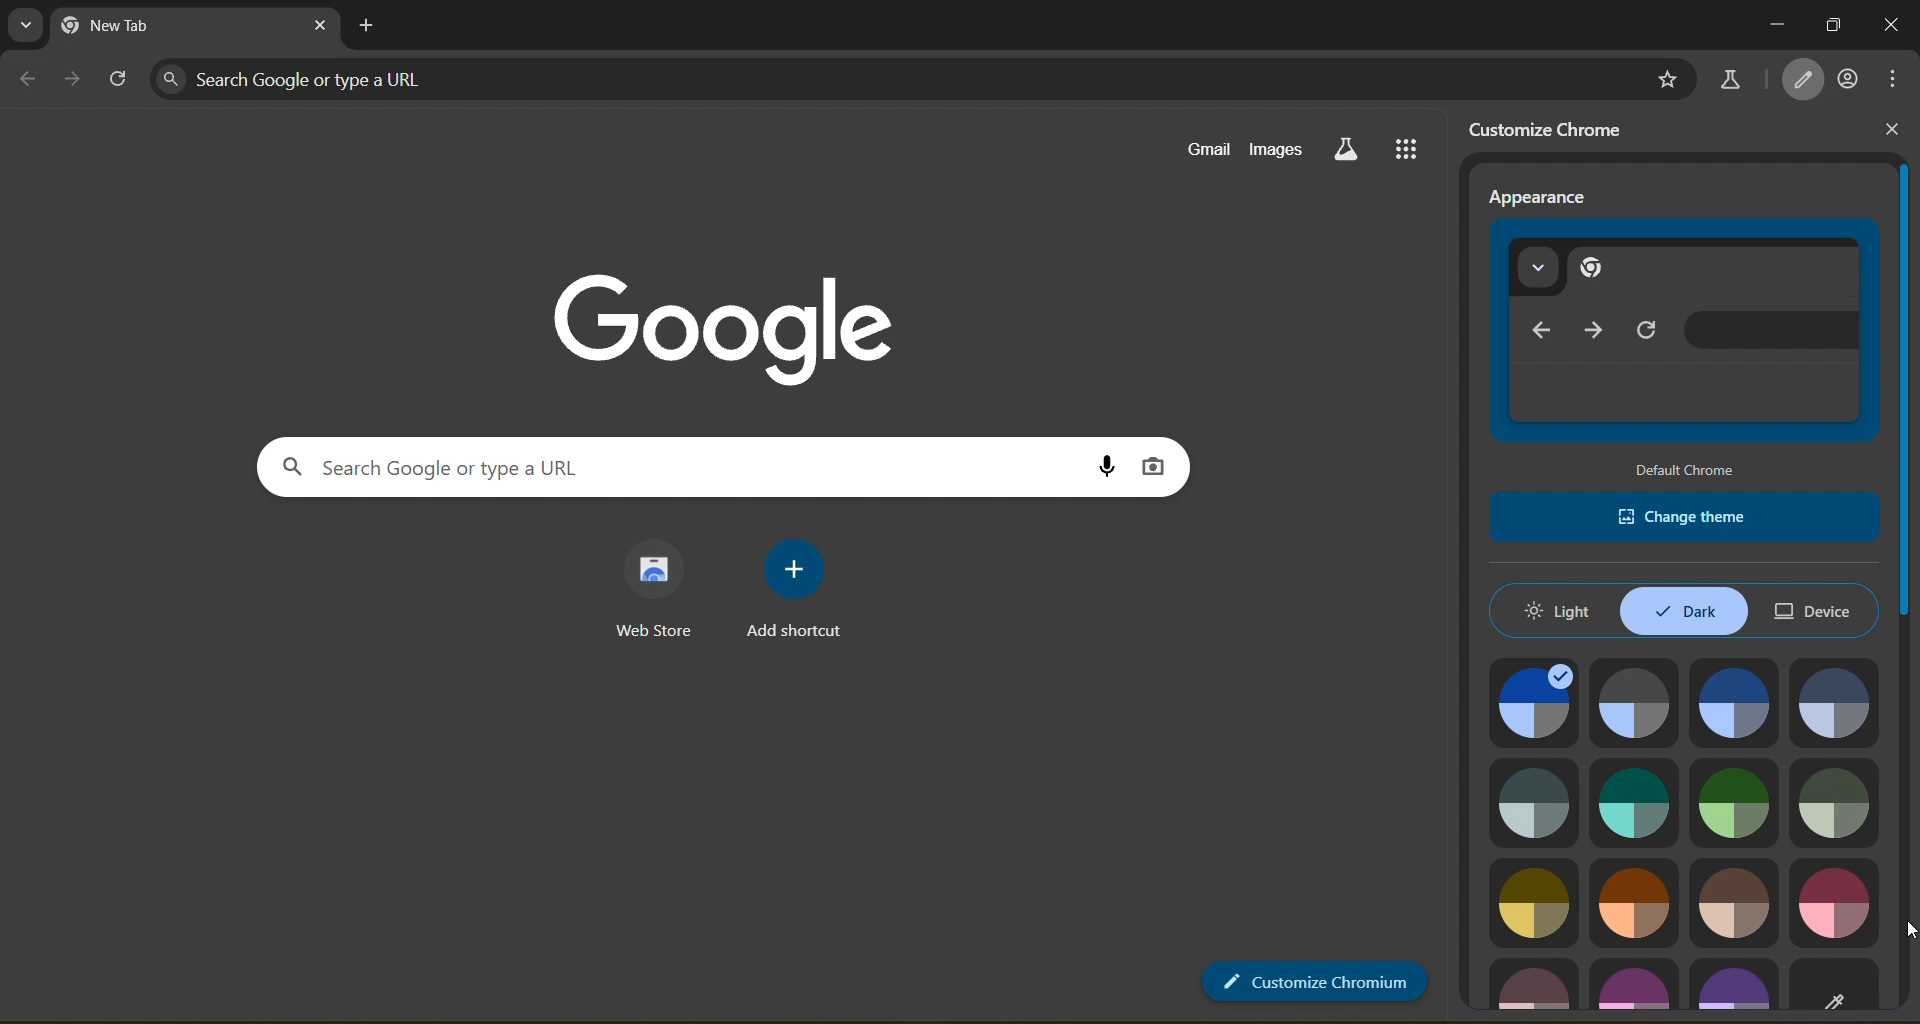 This screenshot has height=1024, width=1920. I want to click on web store, so click(655, 587).